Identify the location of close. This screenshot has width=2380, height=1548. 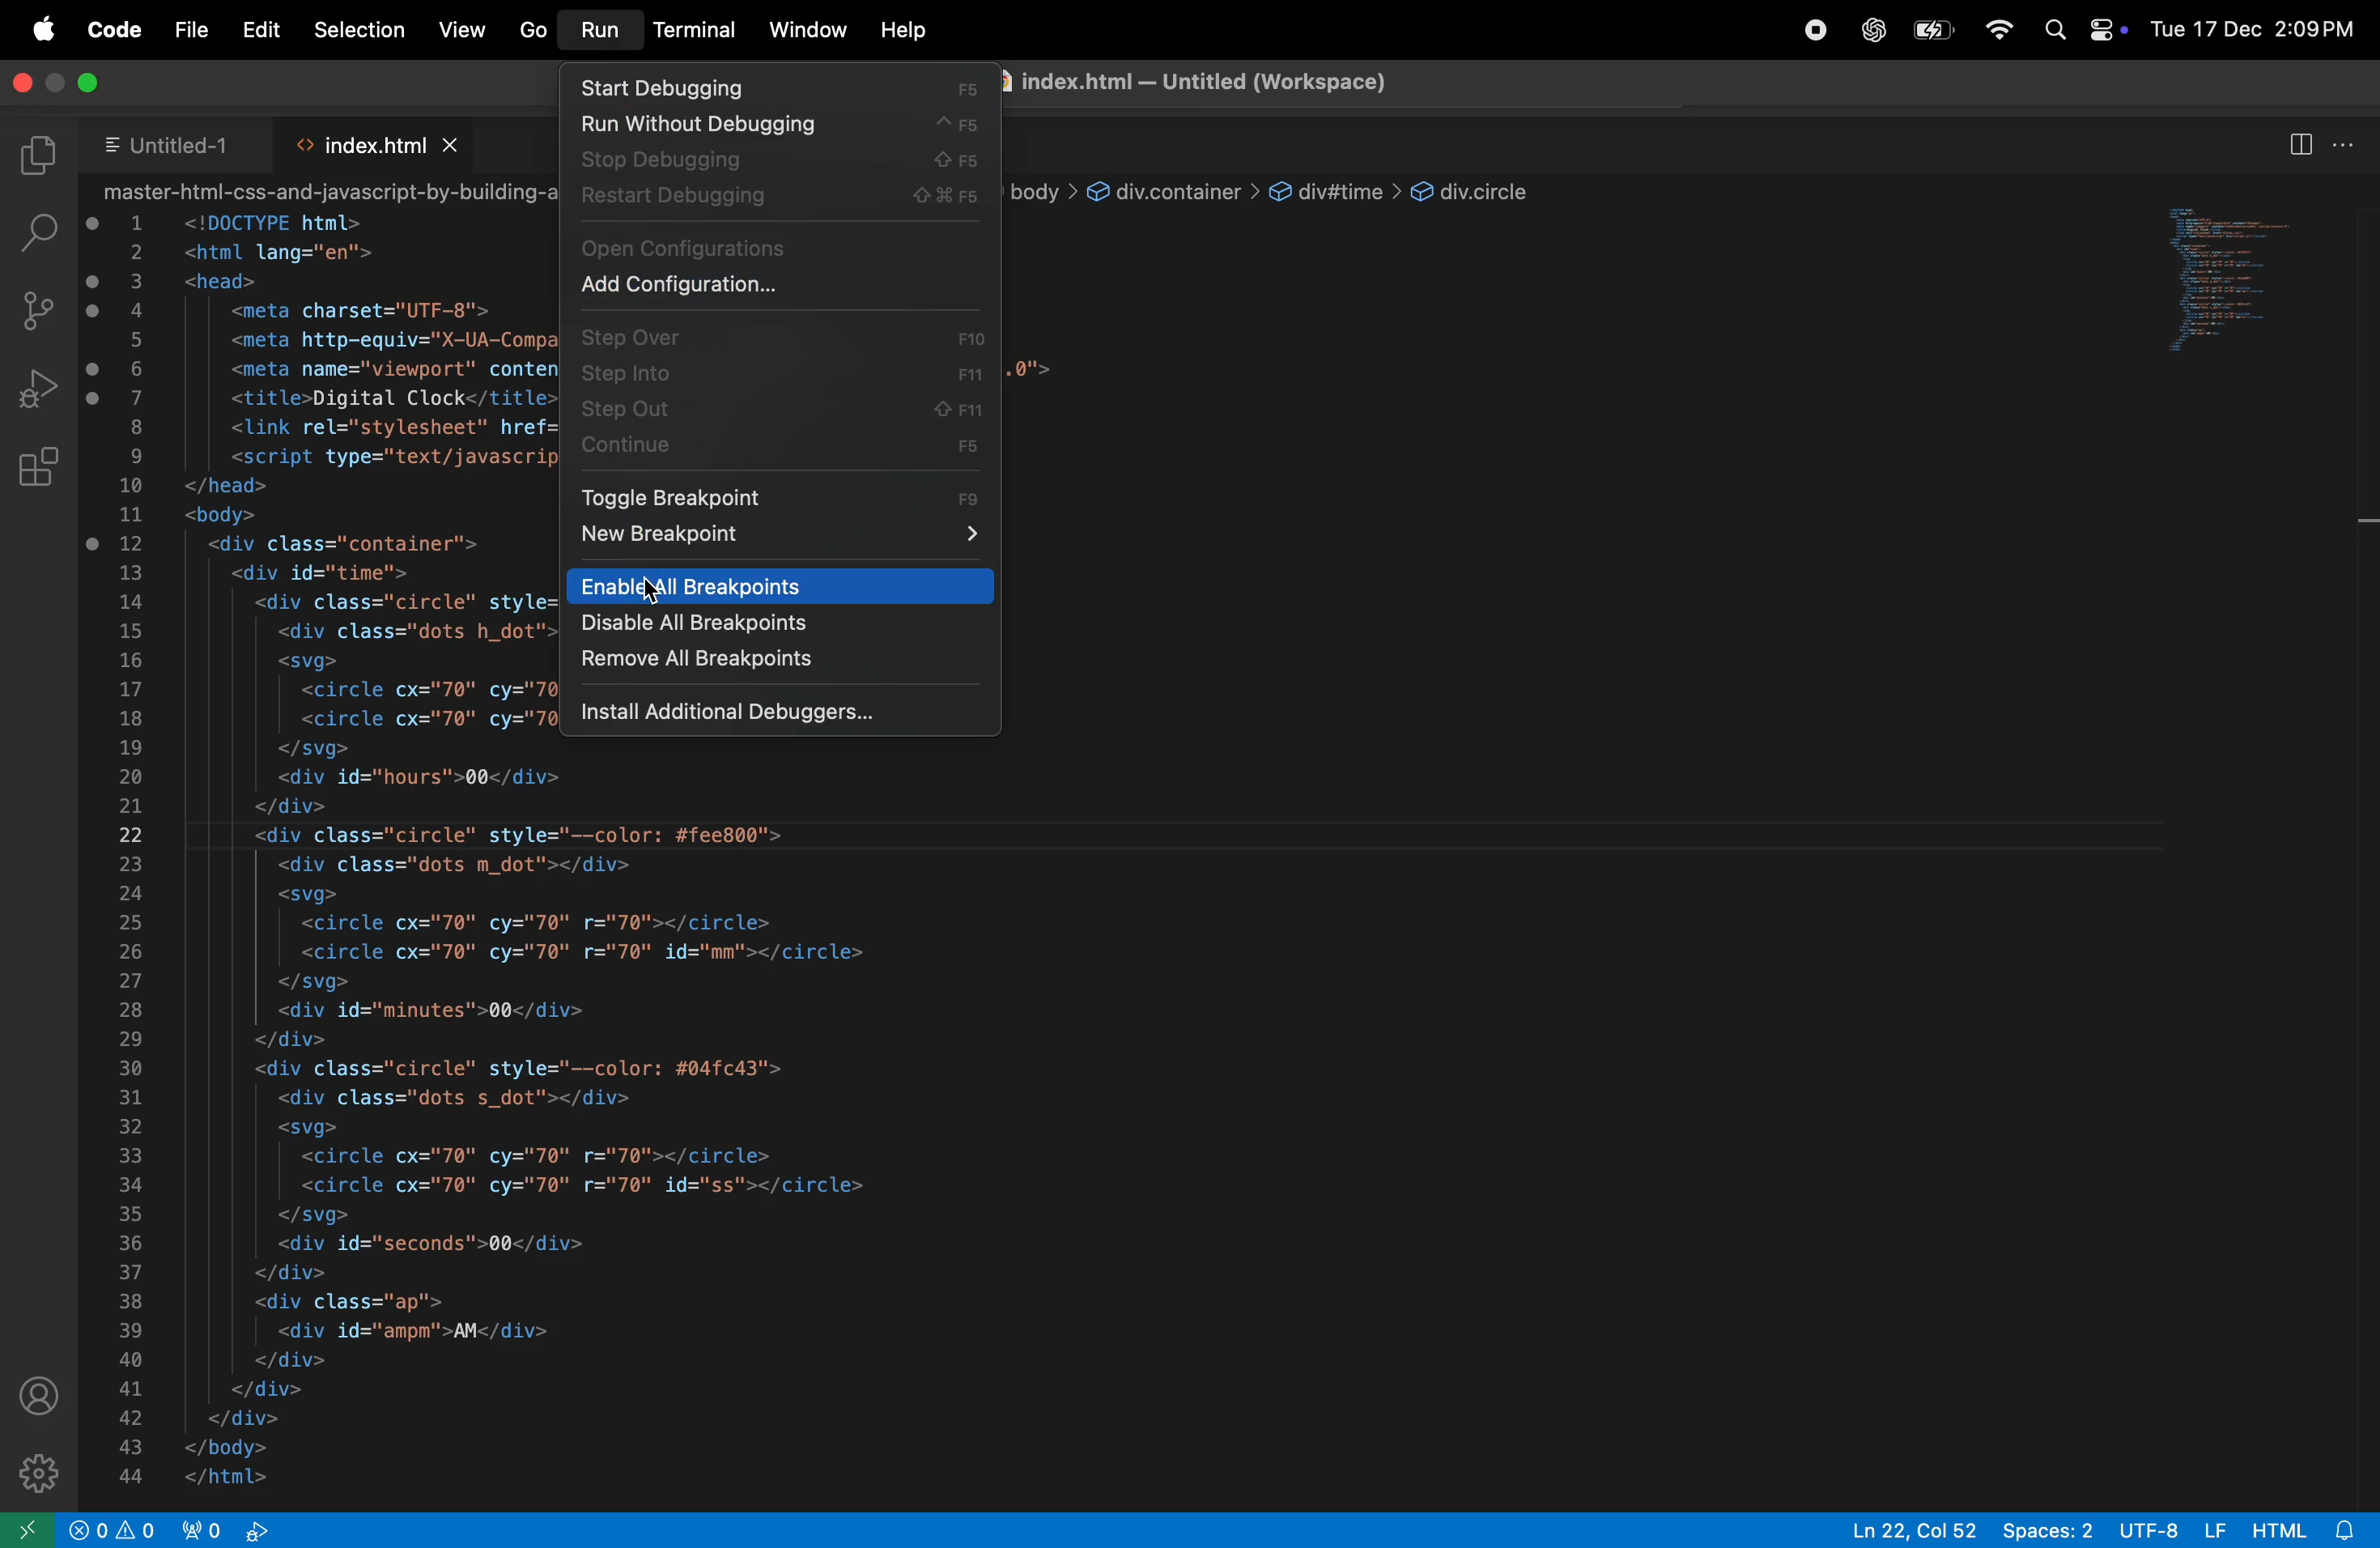
(453, 143).